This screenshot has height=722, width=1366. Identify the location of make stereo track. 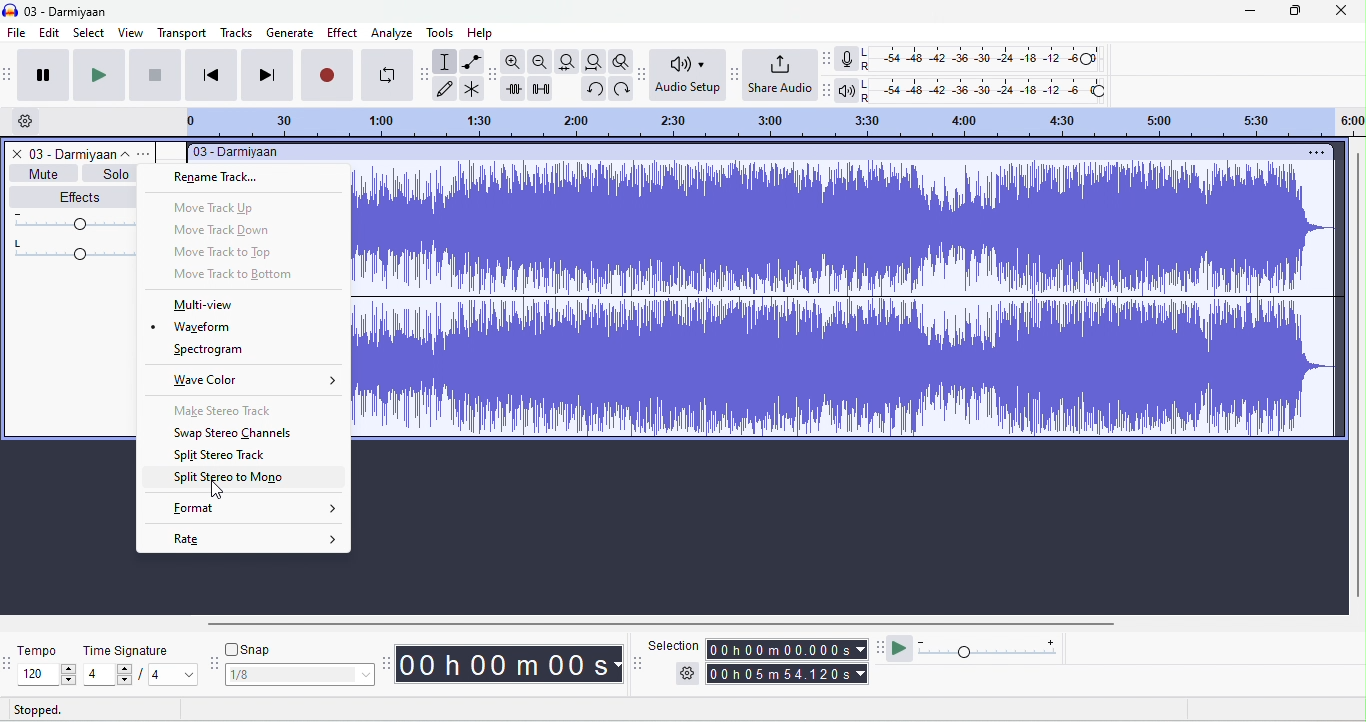
(249, 413).